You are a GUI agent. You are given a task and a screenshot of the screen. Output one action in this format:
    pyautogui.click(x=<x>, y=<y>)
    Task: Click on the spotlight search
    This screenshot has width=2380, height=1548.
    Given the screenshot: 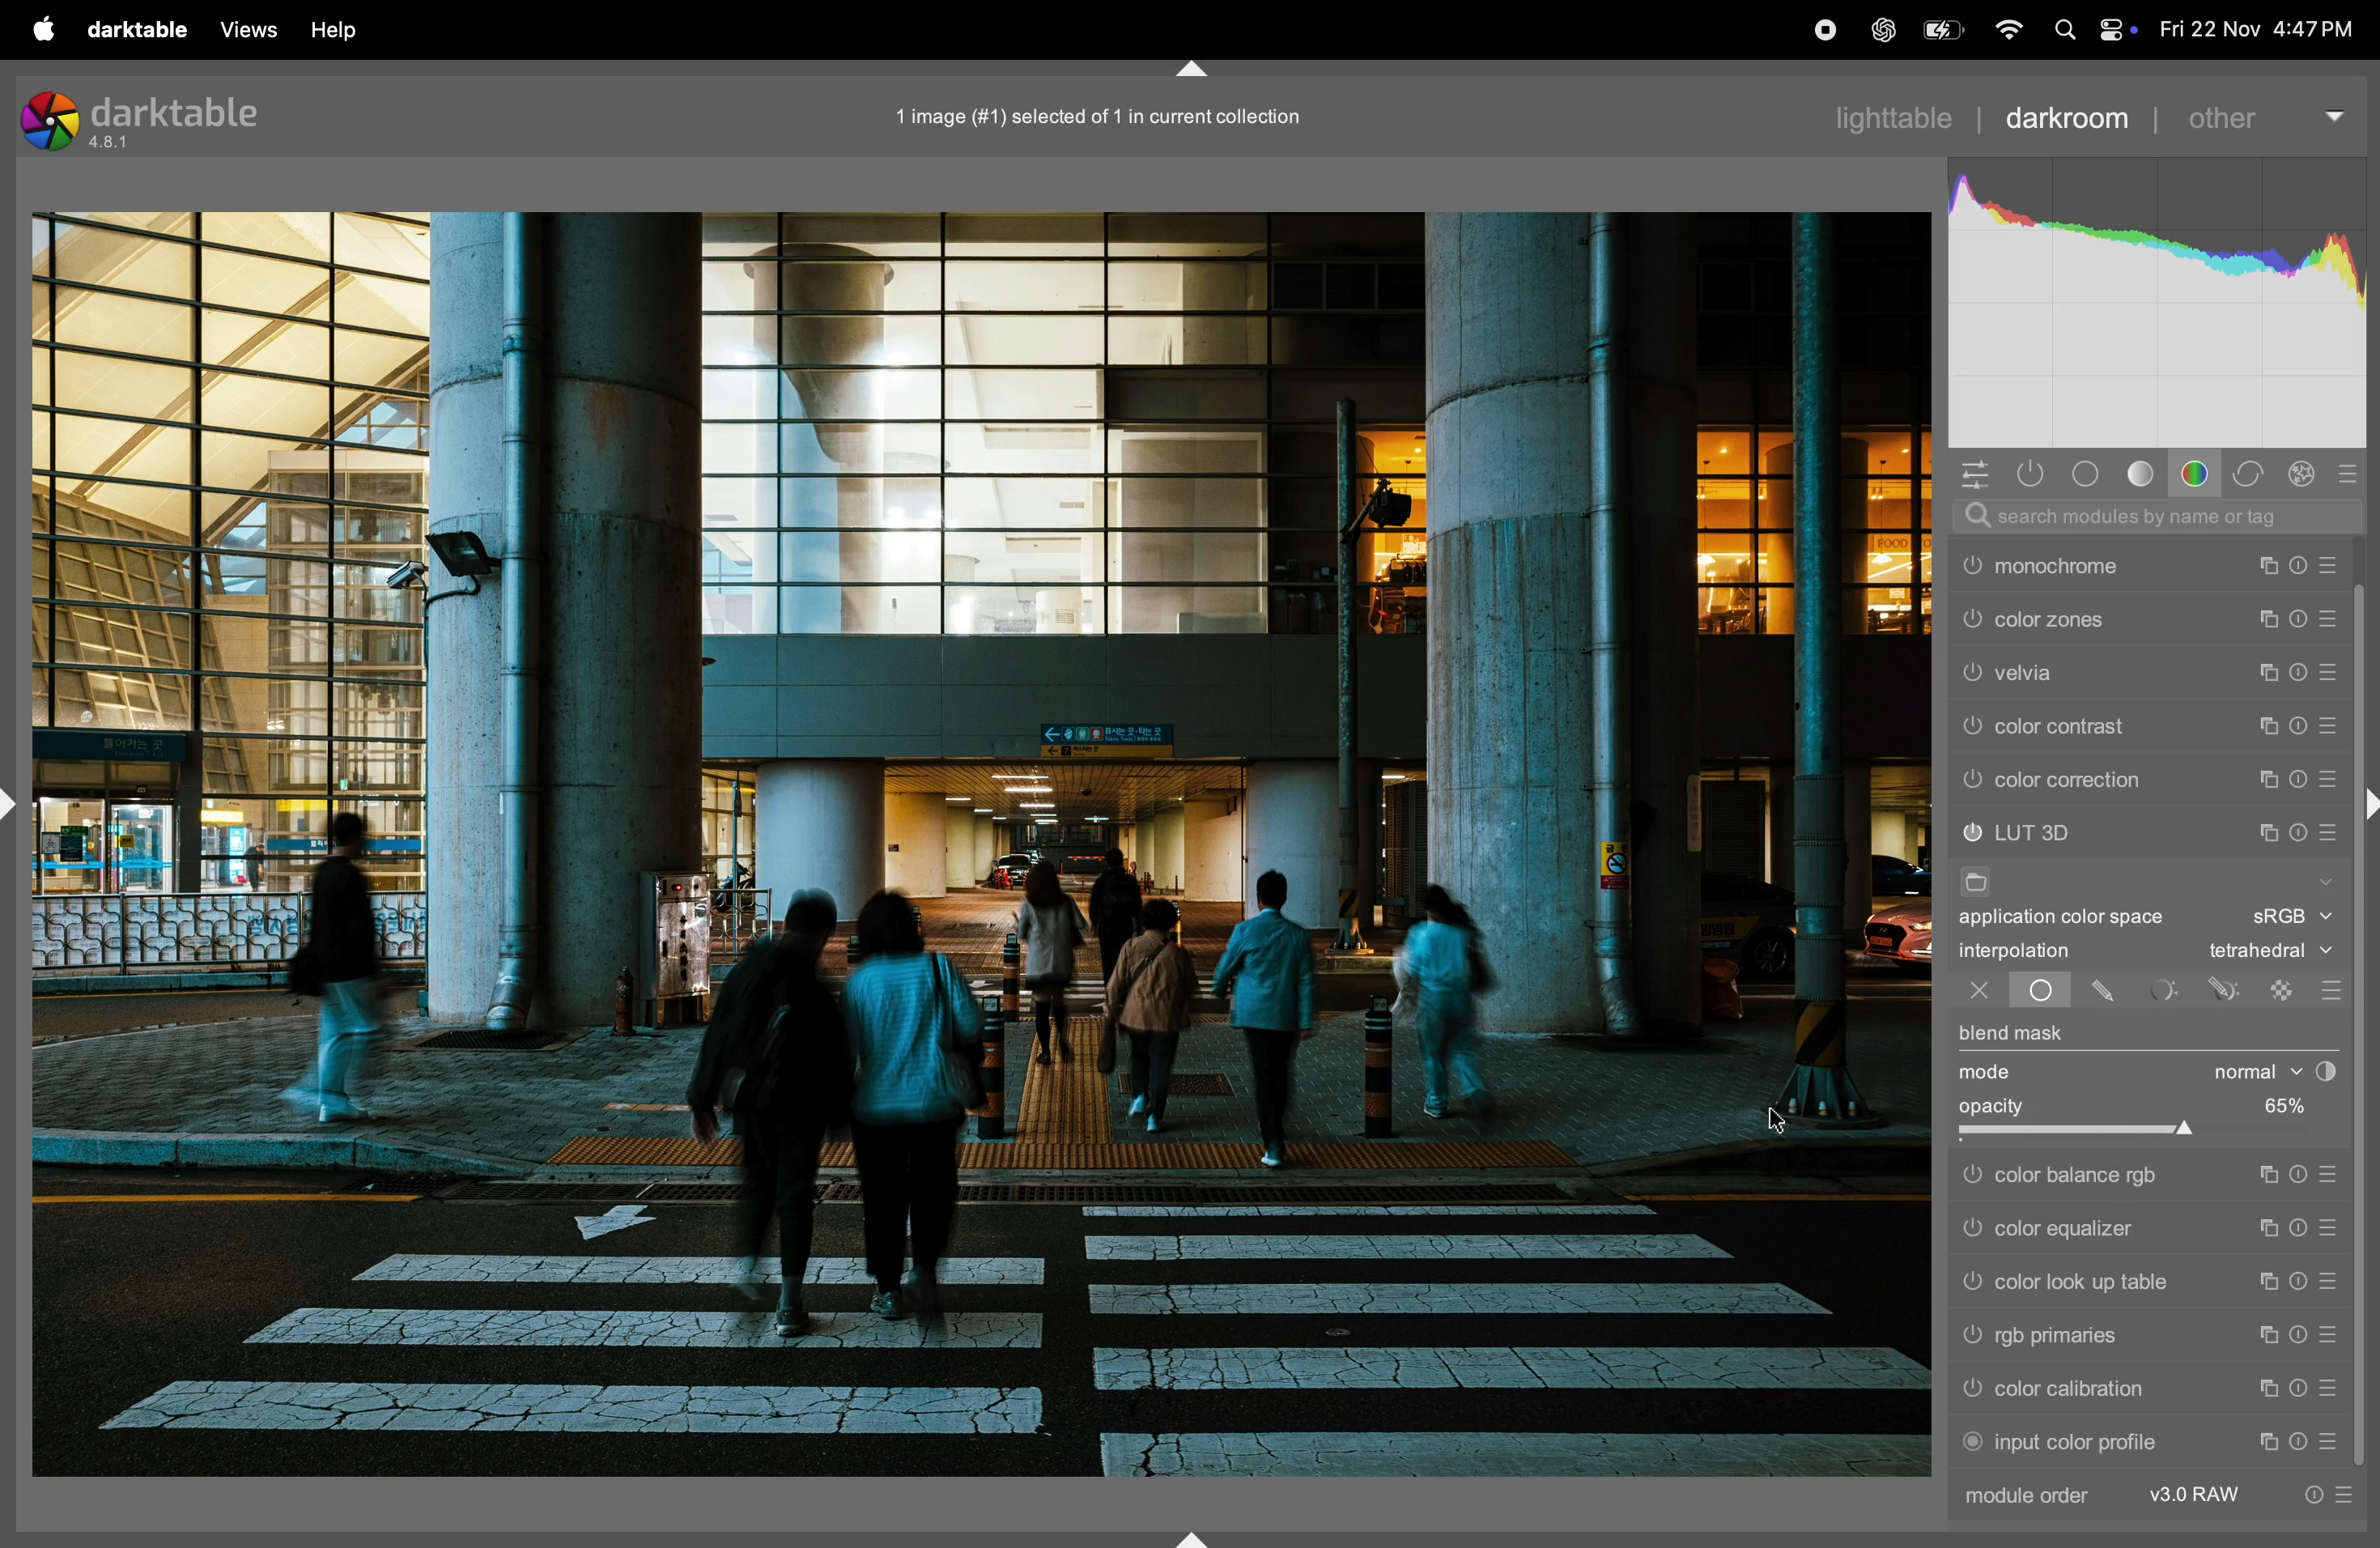 What is the action you would take?
    pyautogui.click(x=2062, y=28)
    